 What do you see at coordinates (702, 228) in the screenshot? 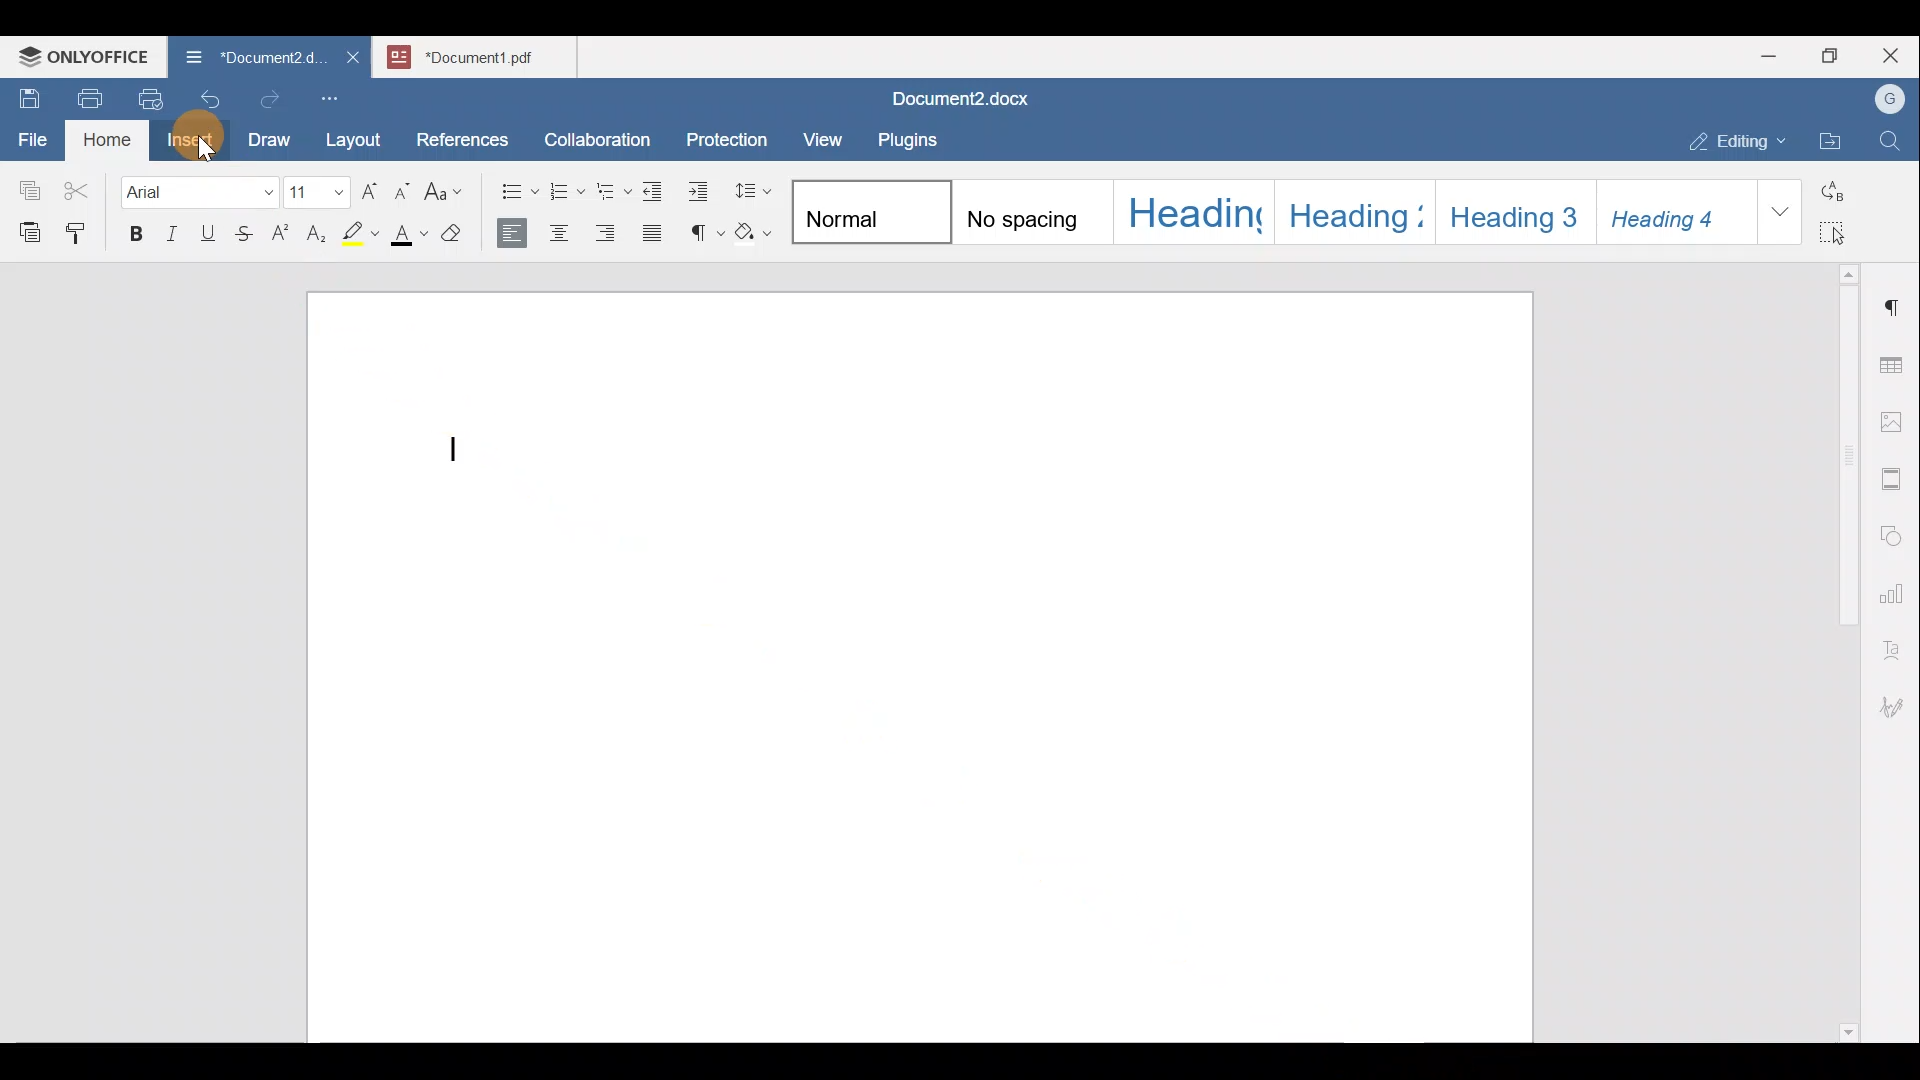
I see `Nonprinting characters` at bounding box center [702, 228].